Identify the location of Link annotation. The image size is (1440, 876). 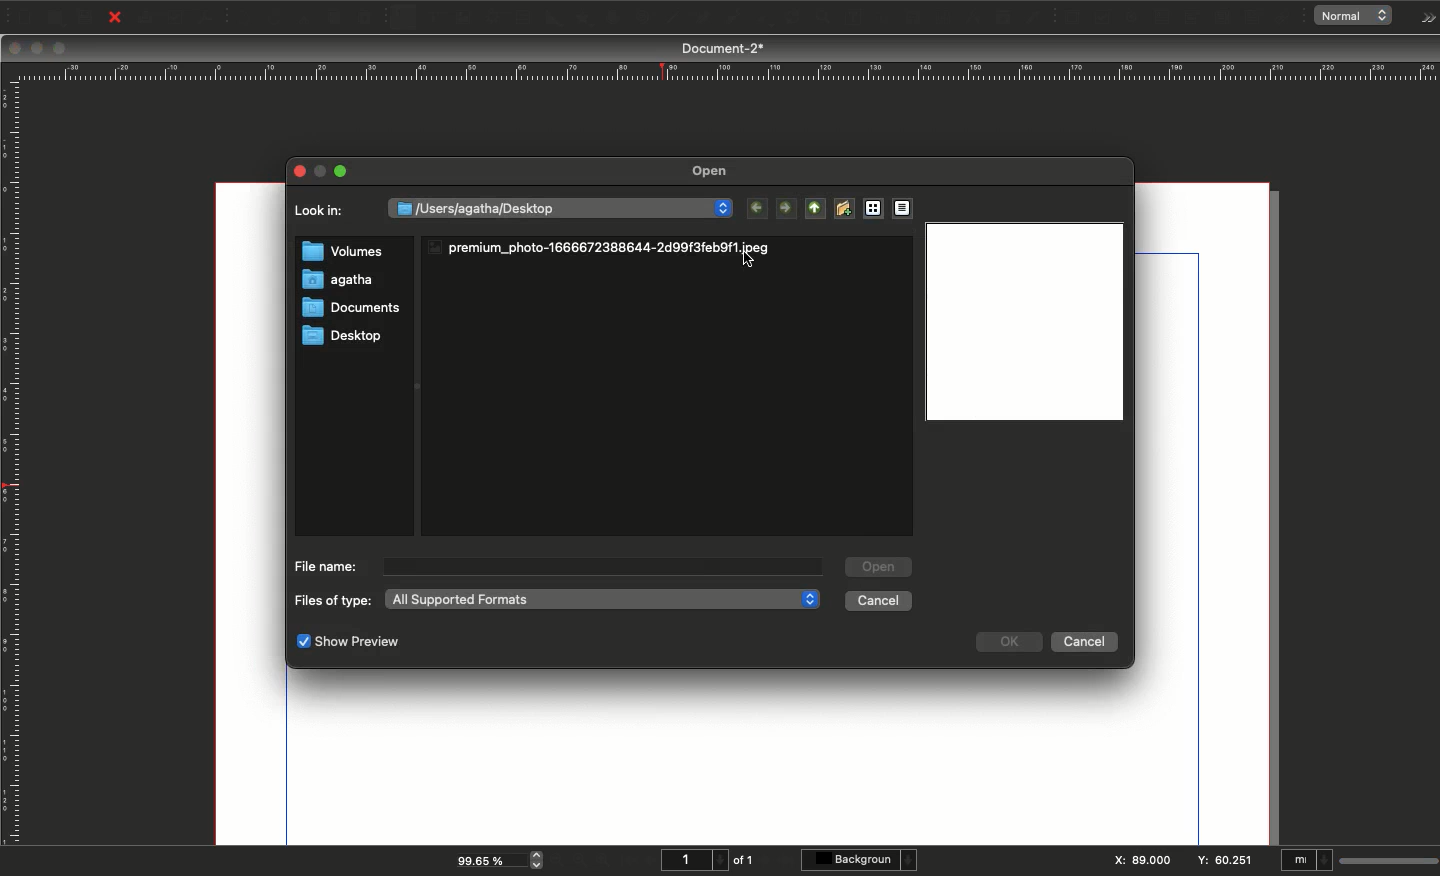
(1286, 18).